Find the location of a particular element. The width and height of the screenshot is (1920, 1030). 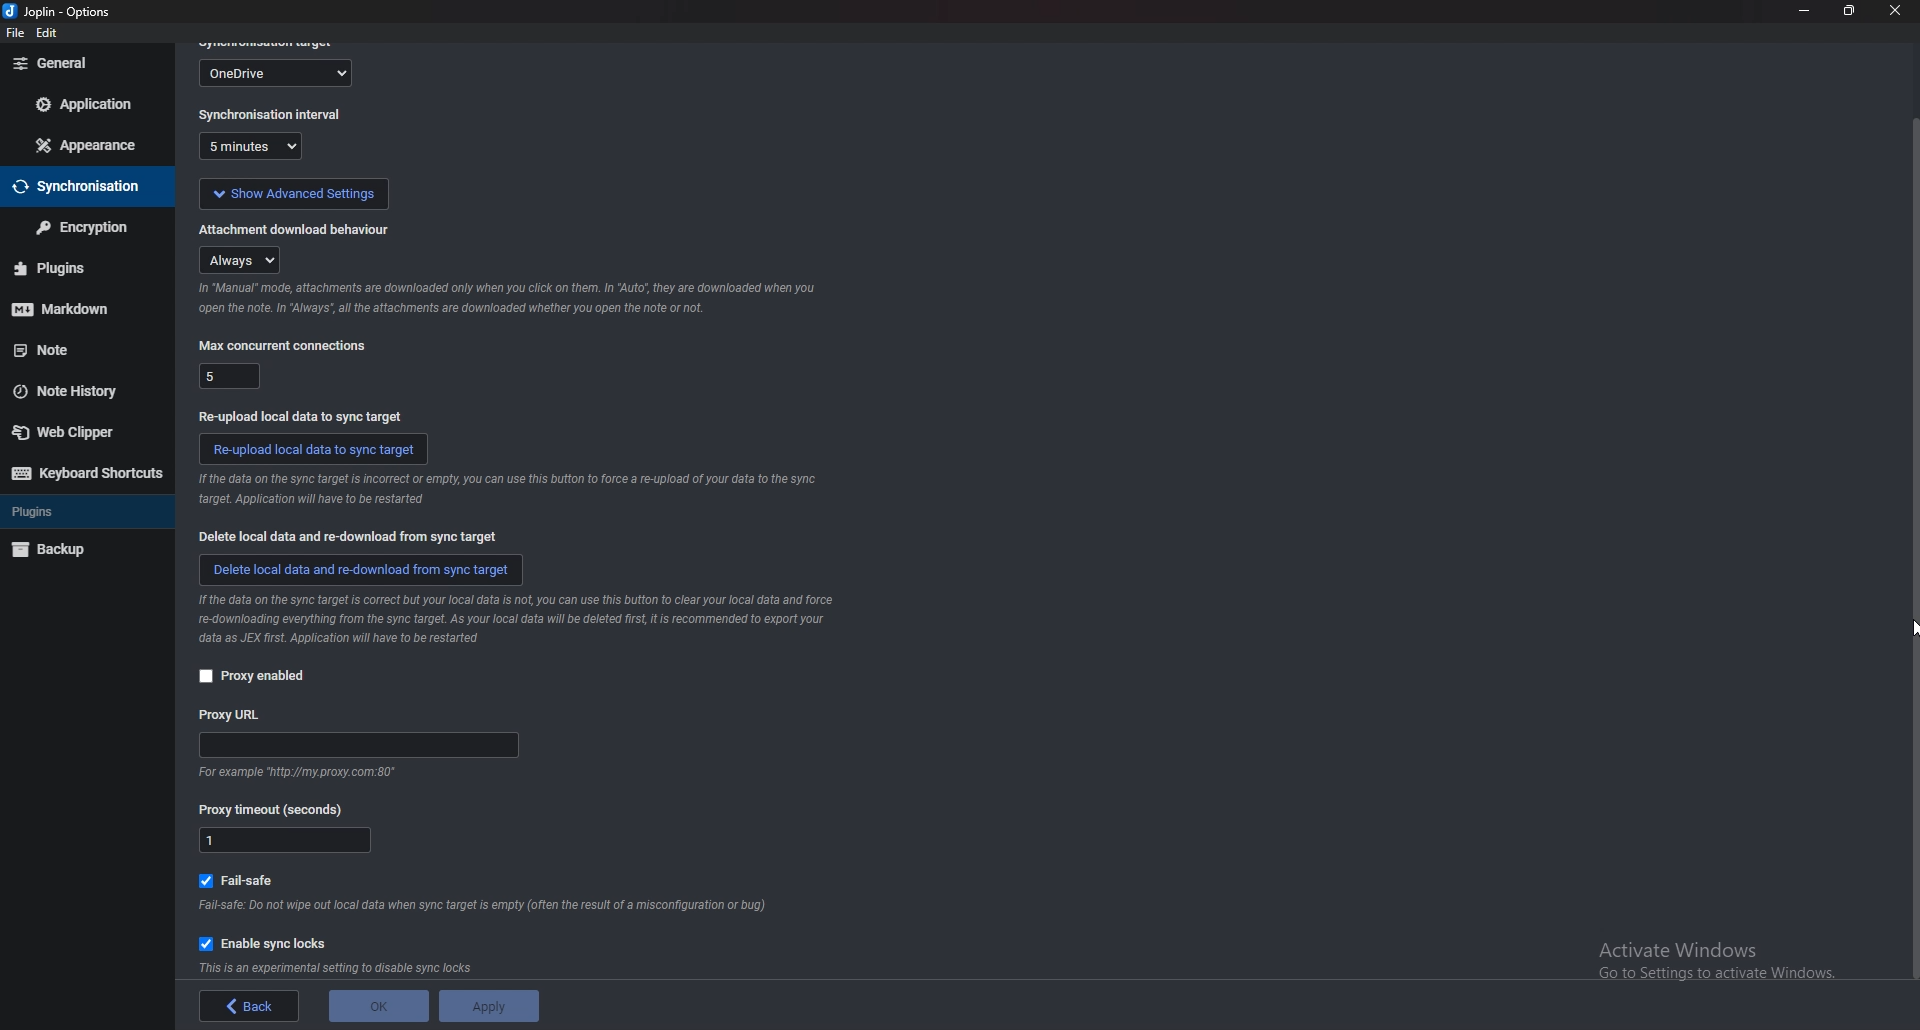

plugins is located at coordinates (78, 514).